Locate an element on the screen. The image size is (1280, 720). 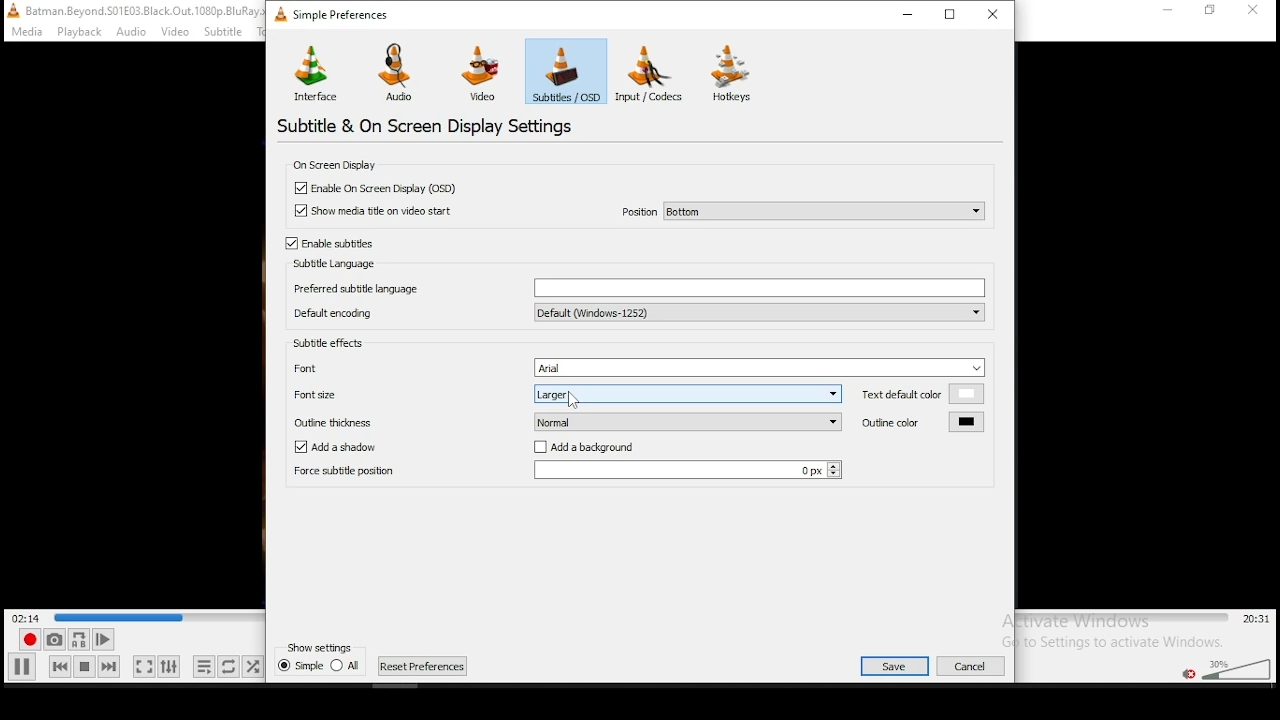
mute/unmute is located at coordinates (1187, 673).